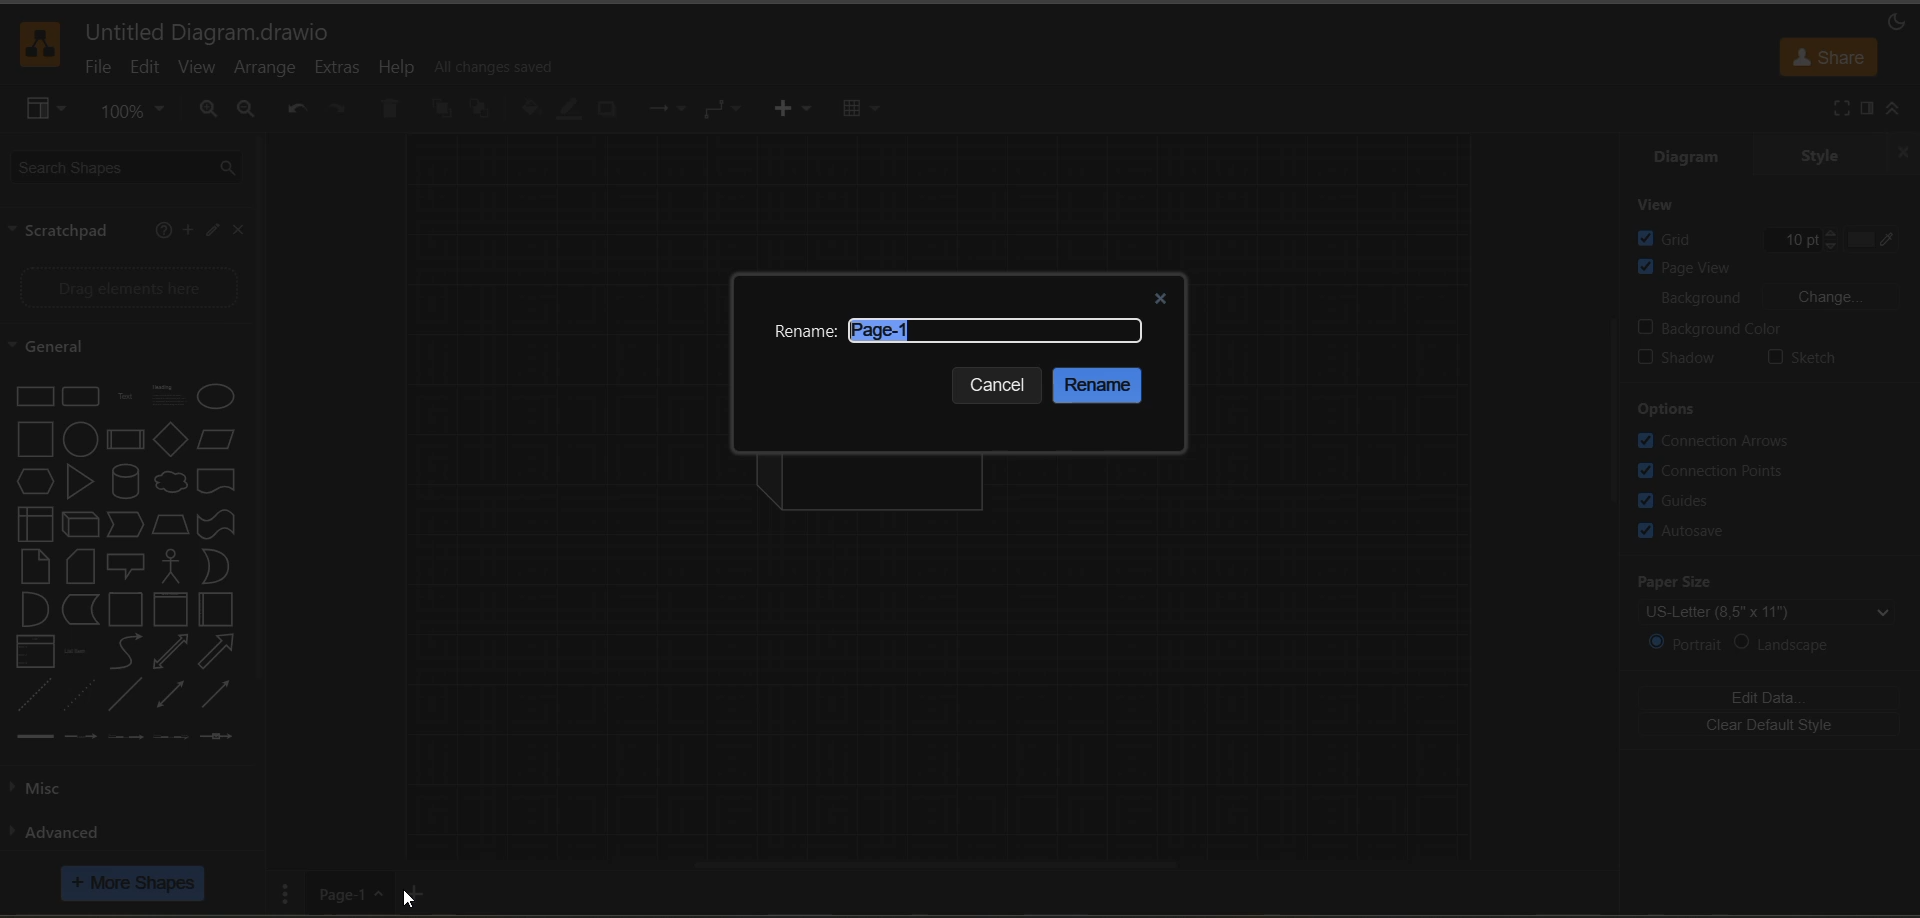 The height and width of the screenshot is (918, 1920). What do you see at coordinates (349, 896) in the screenshot?
I see `page 1` at bounding box center [349, 896].